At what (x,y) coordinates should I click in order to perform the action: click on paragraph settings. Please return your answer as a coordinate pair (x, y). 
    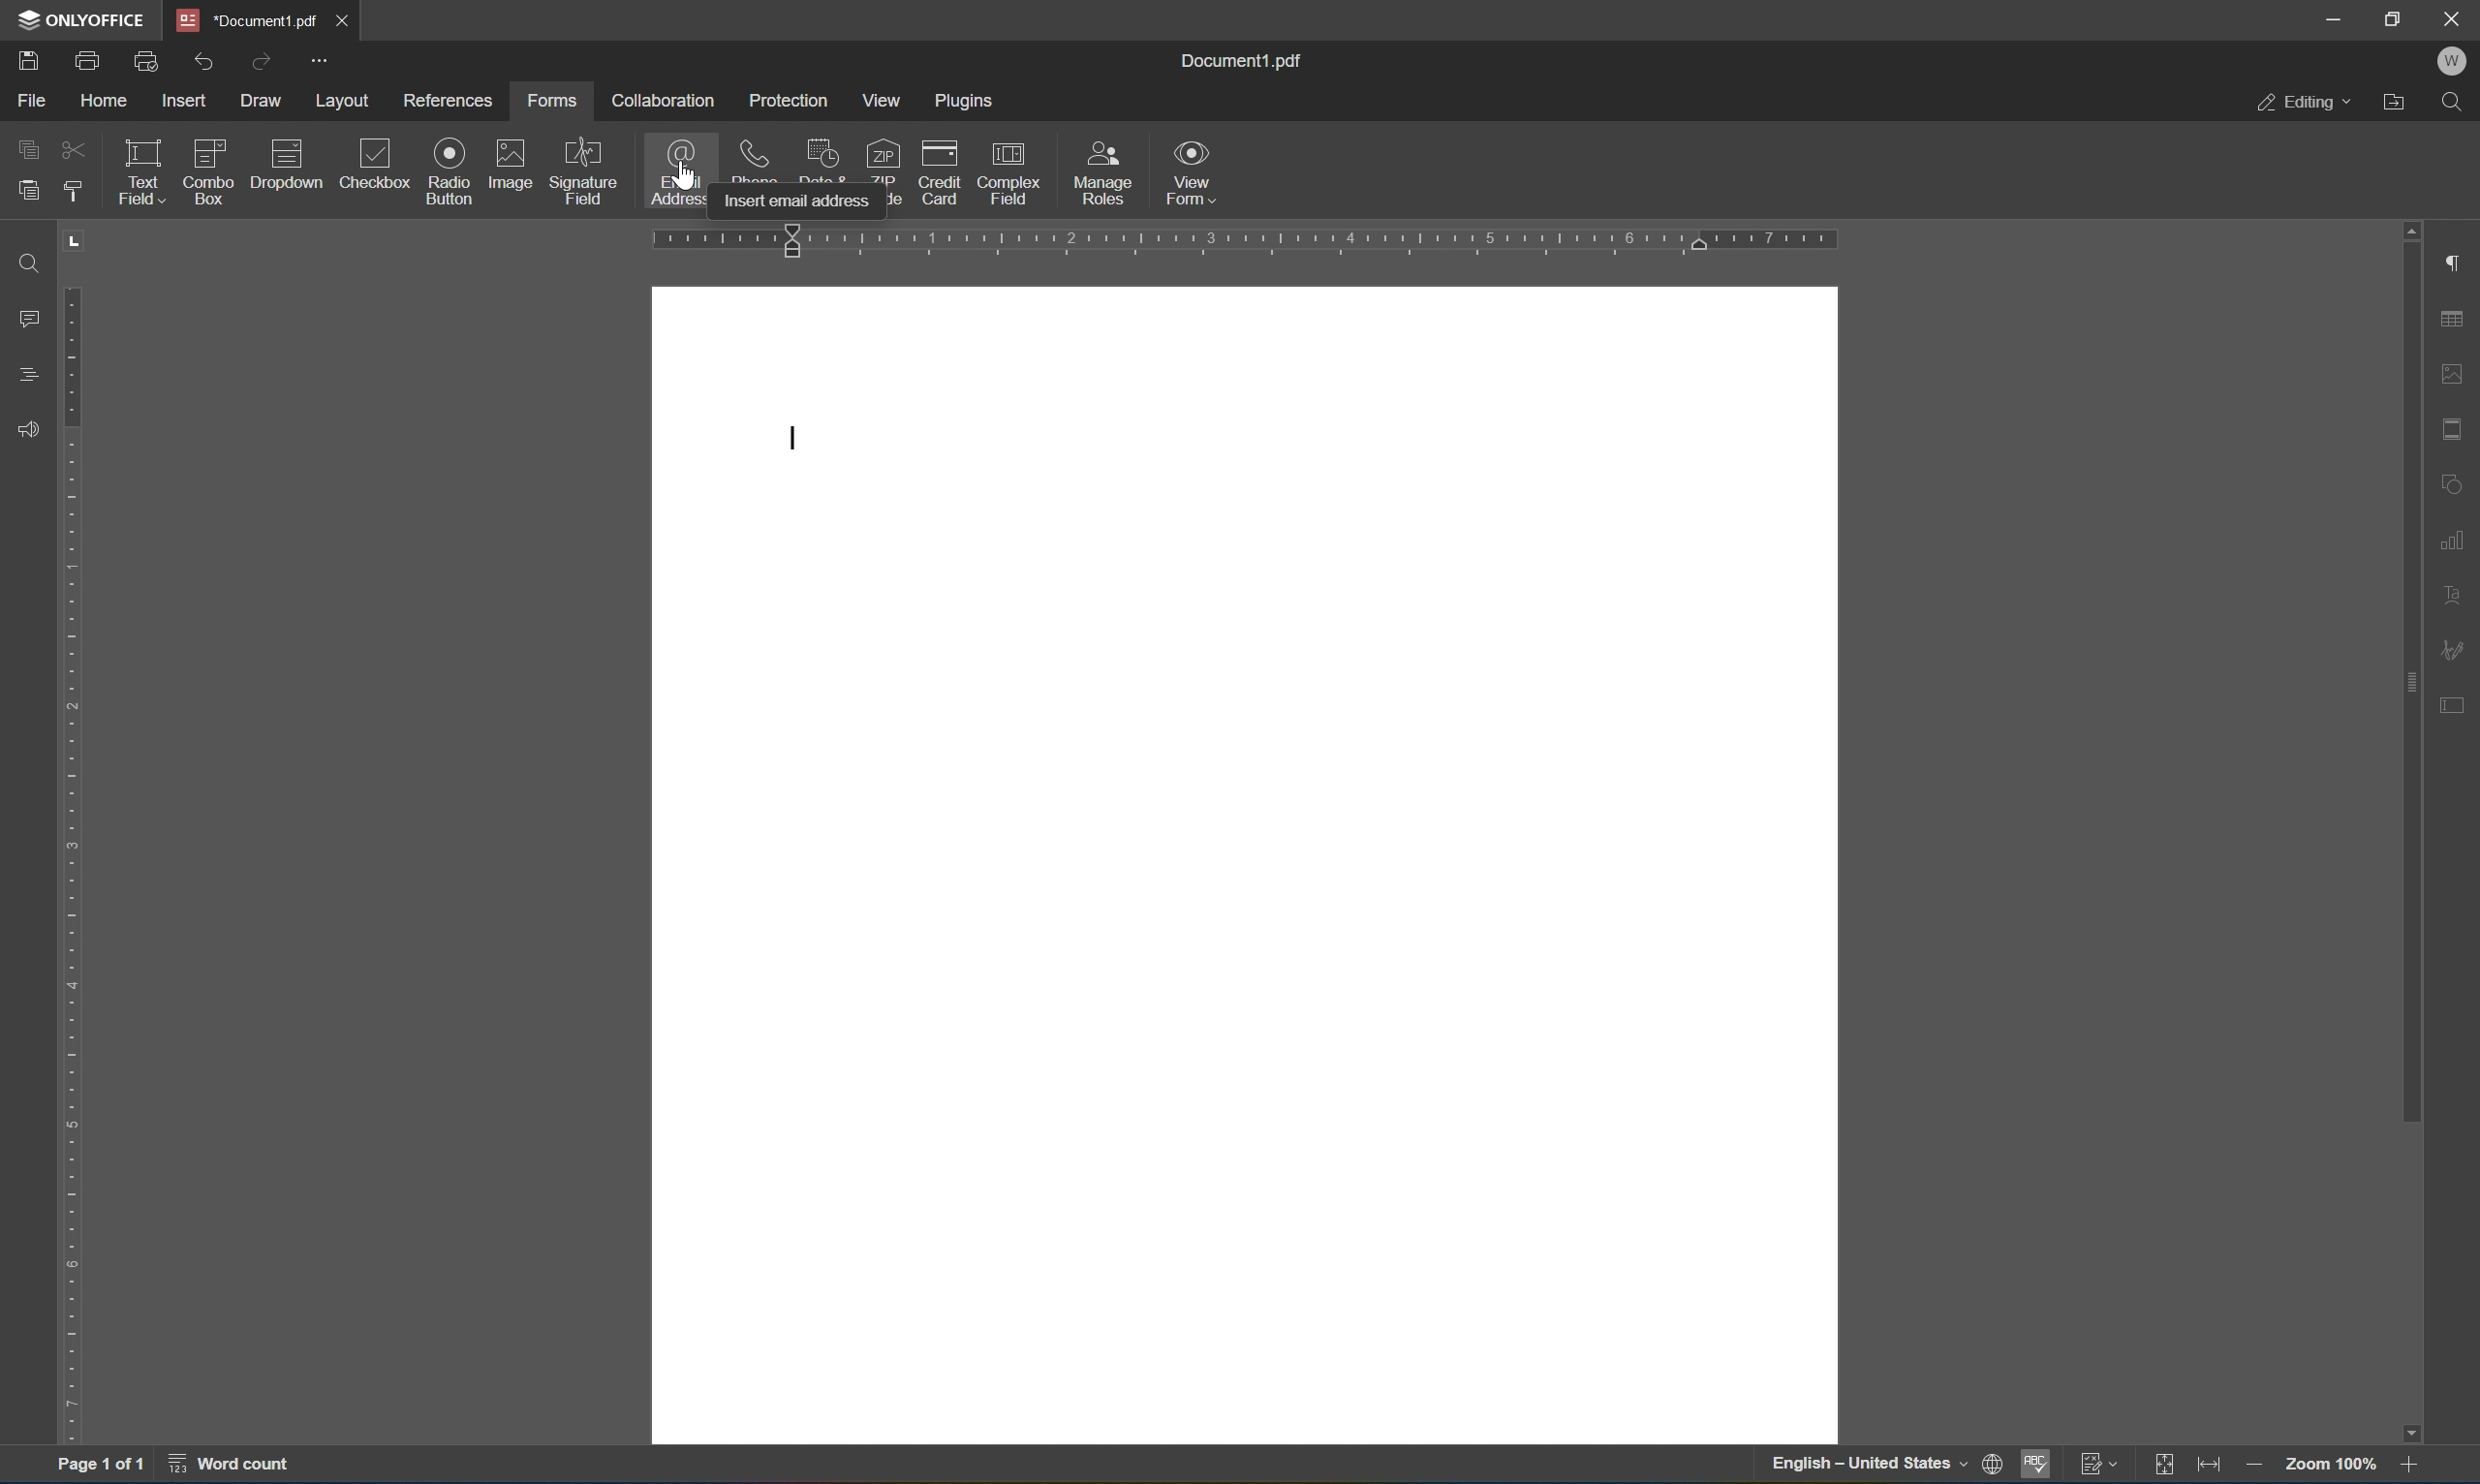
    Looking at the image, I should click on (2457, 261).